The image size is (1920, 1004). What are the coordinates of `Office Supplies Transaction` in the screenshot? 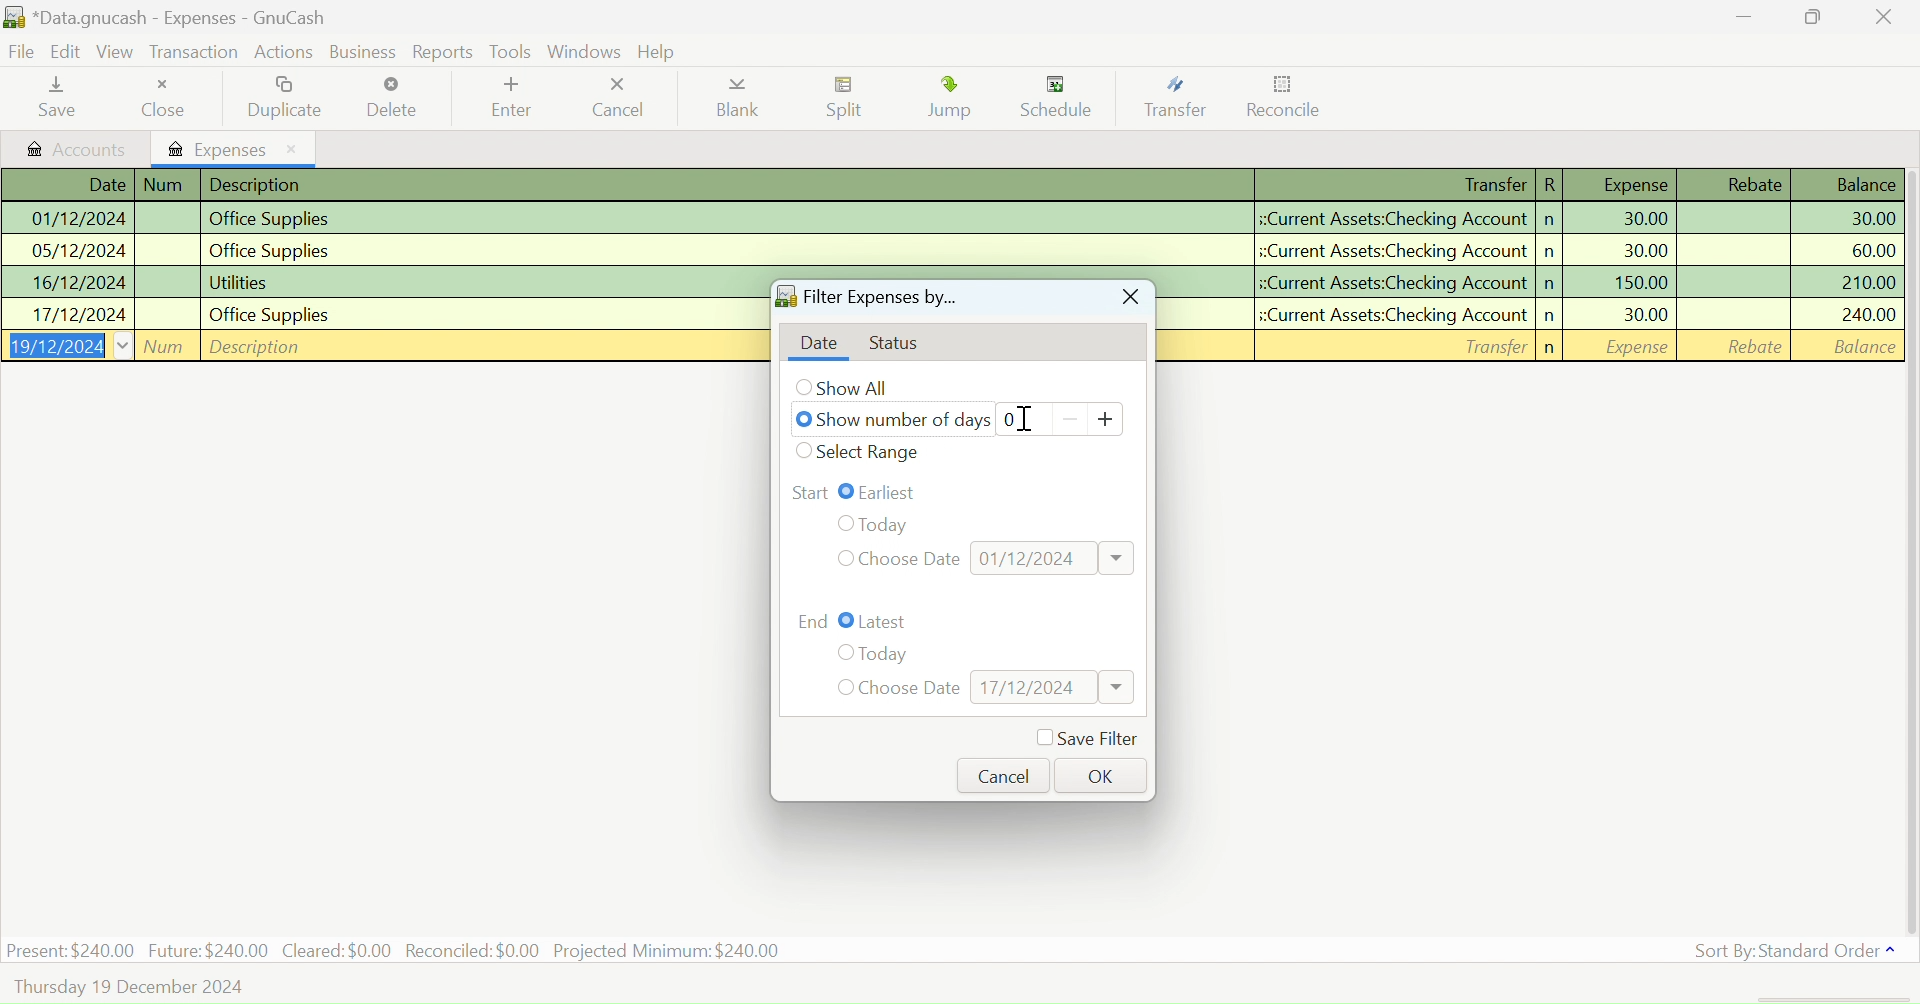 It's located at (1541, 314).